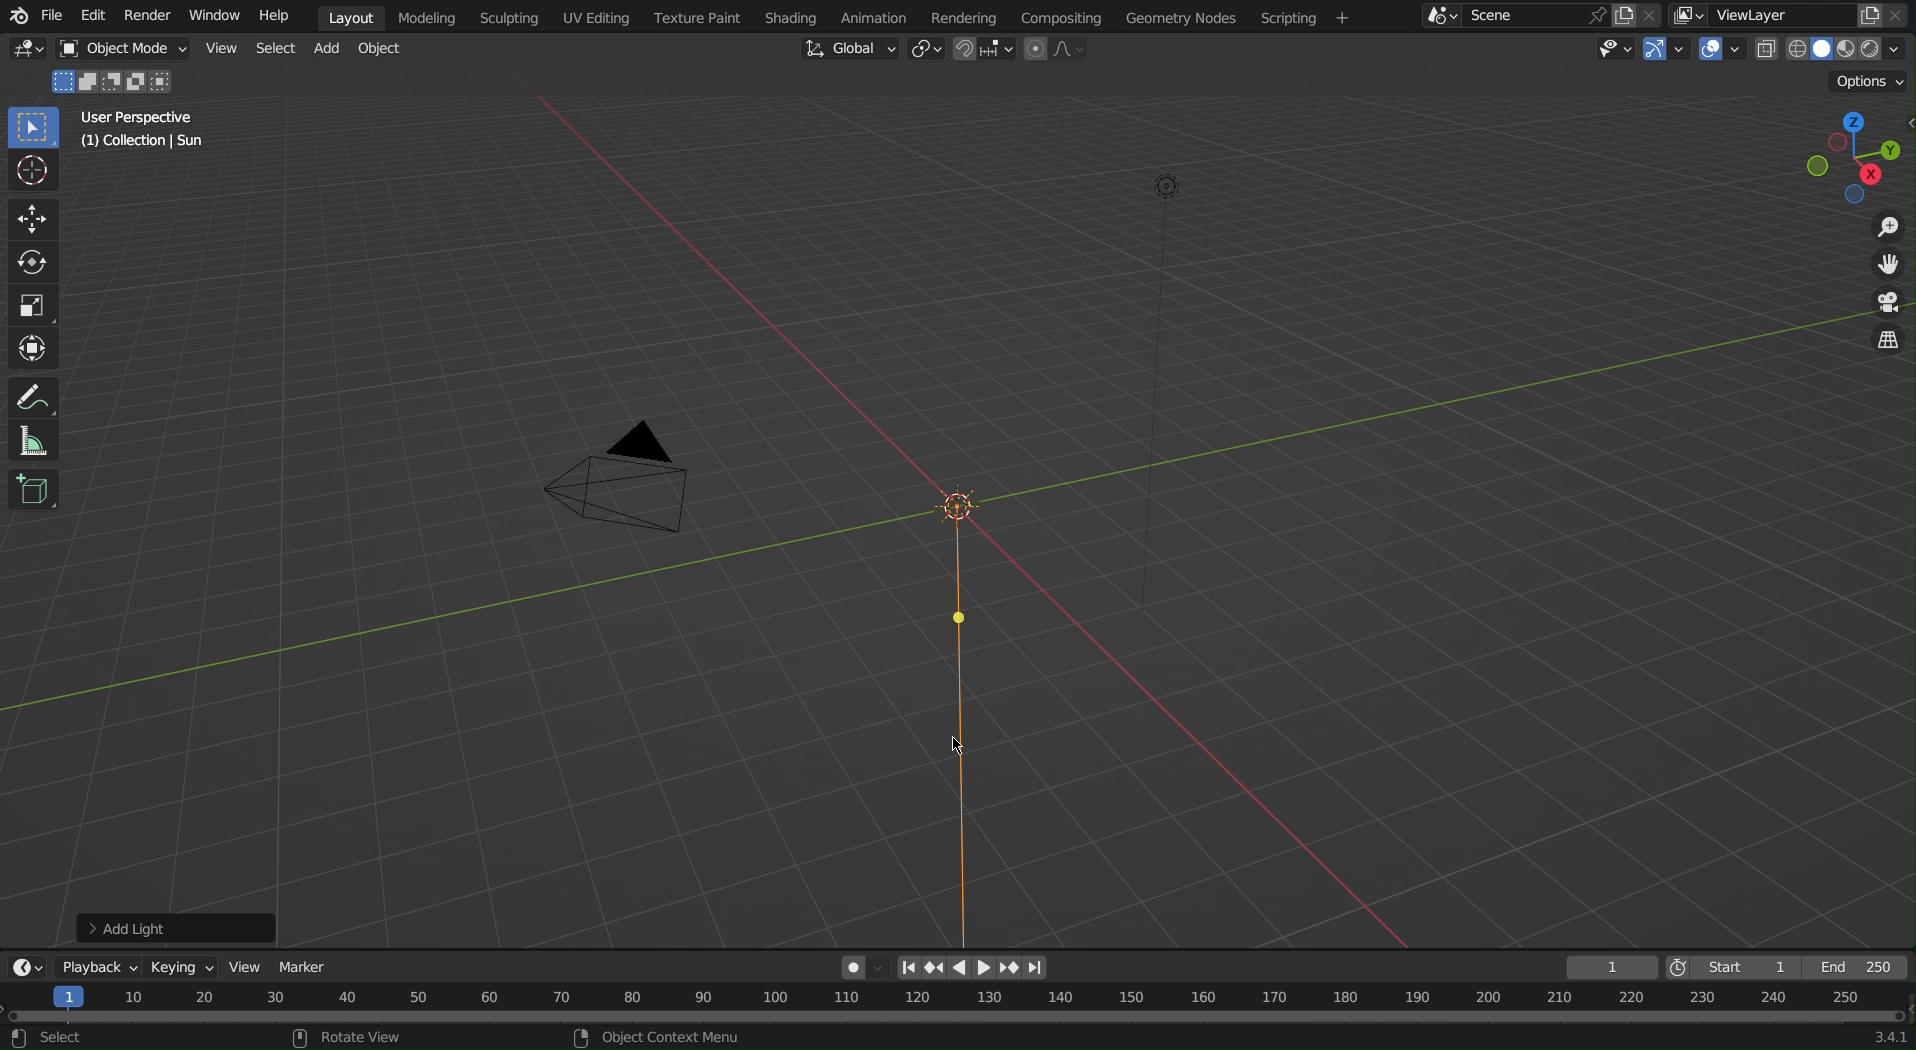 This screenshot has height=1050, width=1916. What do you see at coordinates (34, 488) in the screenshot?
I see `New Cube` at bounding box center [34, 488].